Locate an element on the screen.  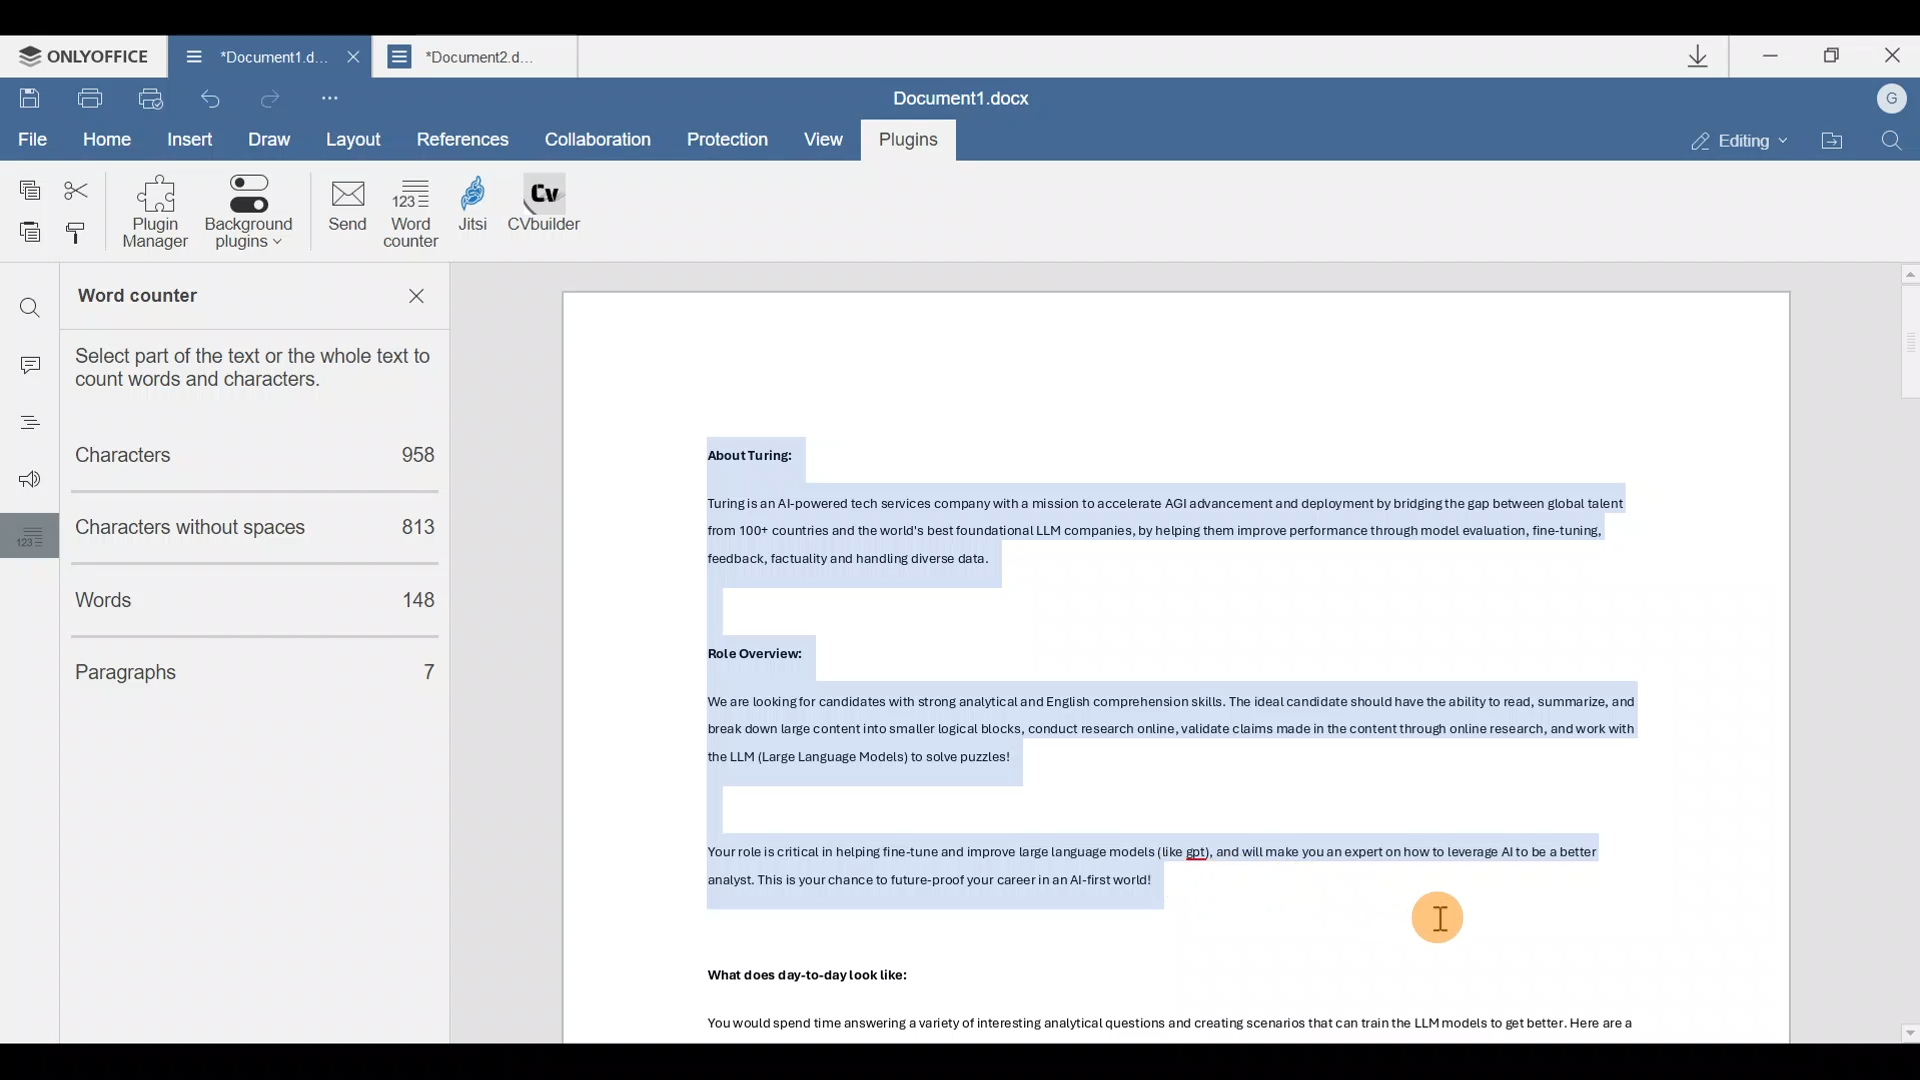
7 is located at coordinates (421, 670).